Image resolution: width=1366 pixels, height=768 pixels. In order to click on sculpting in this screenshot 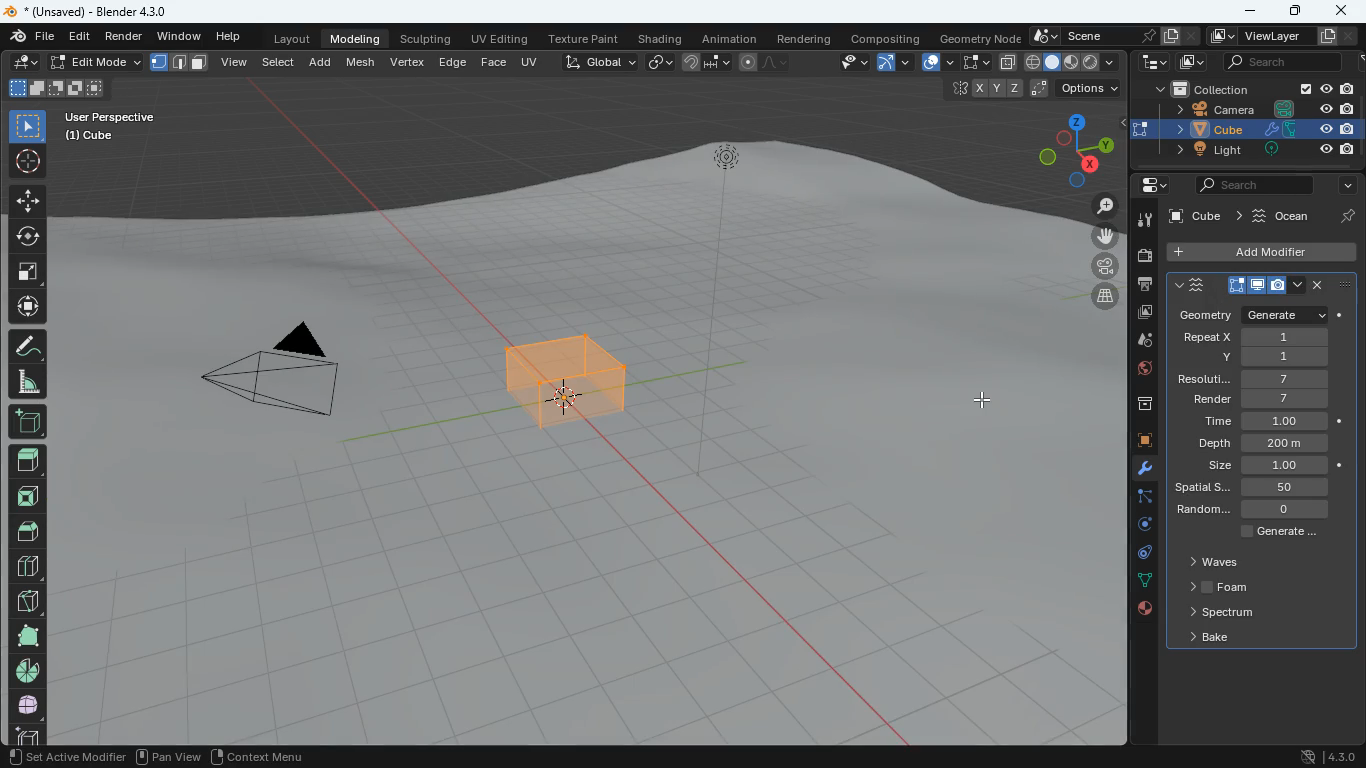, I will do `click(428, 36)`.